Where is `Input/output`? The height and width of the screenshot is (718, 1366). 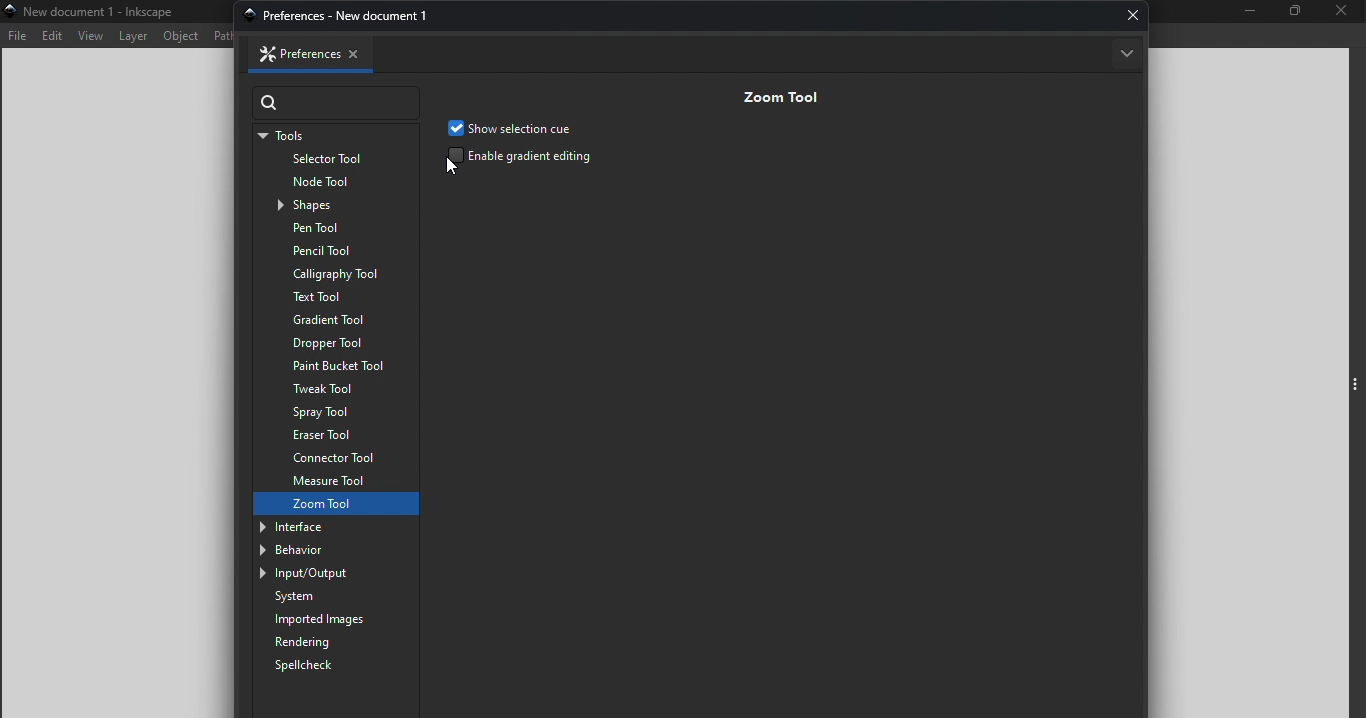 Input/output is located at coordinates (317, 572).